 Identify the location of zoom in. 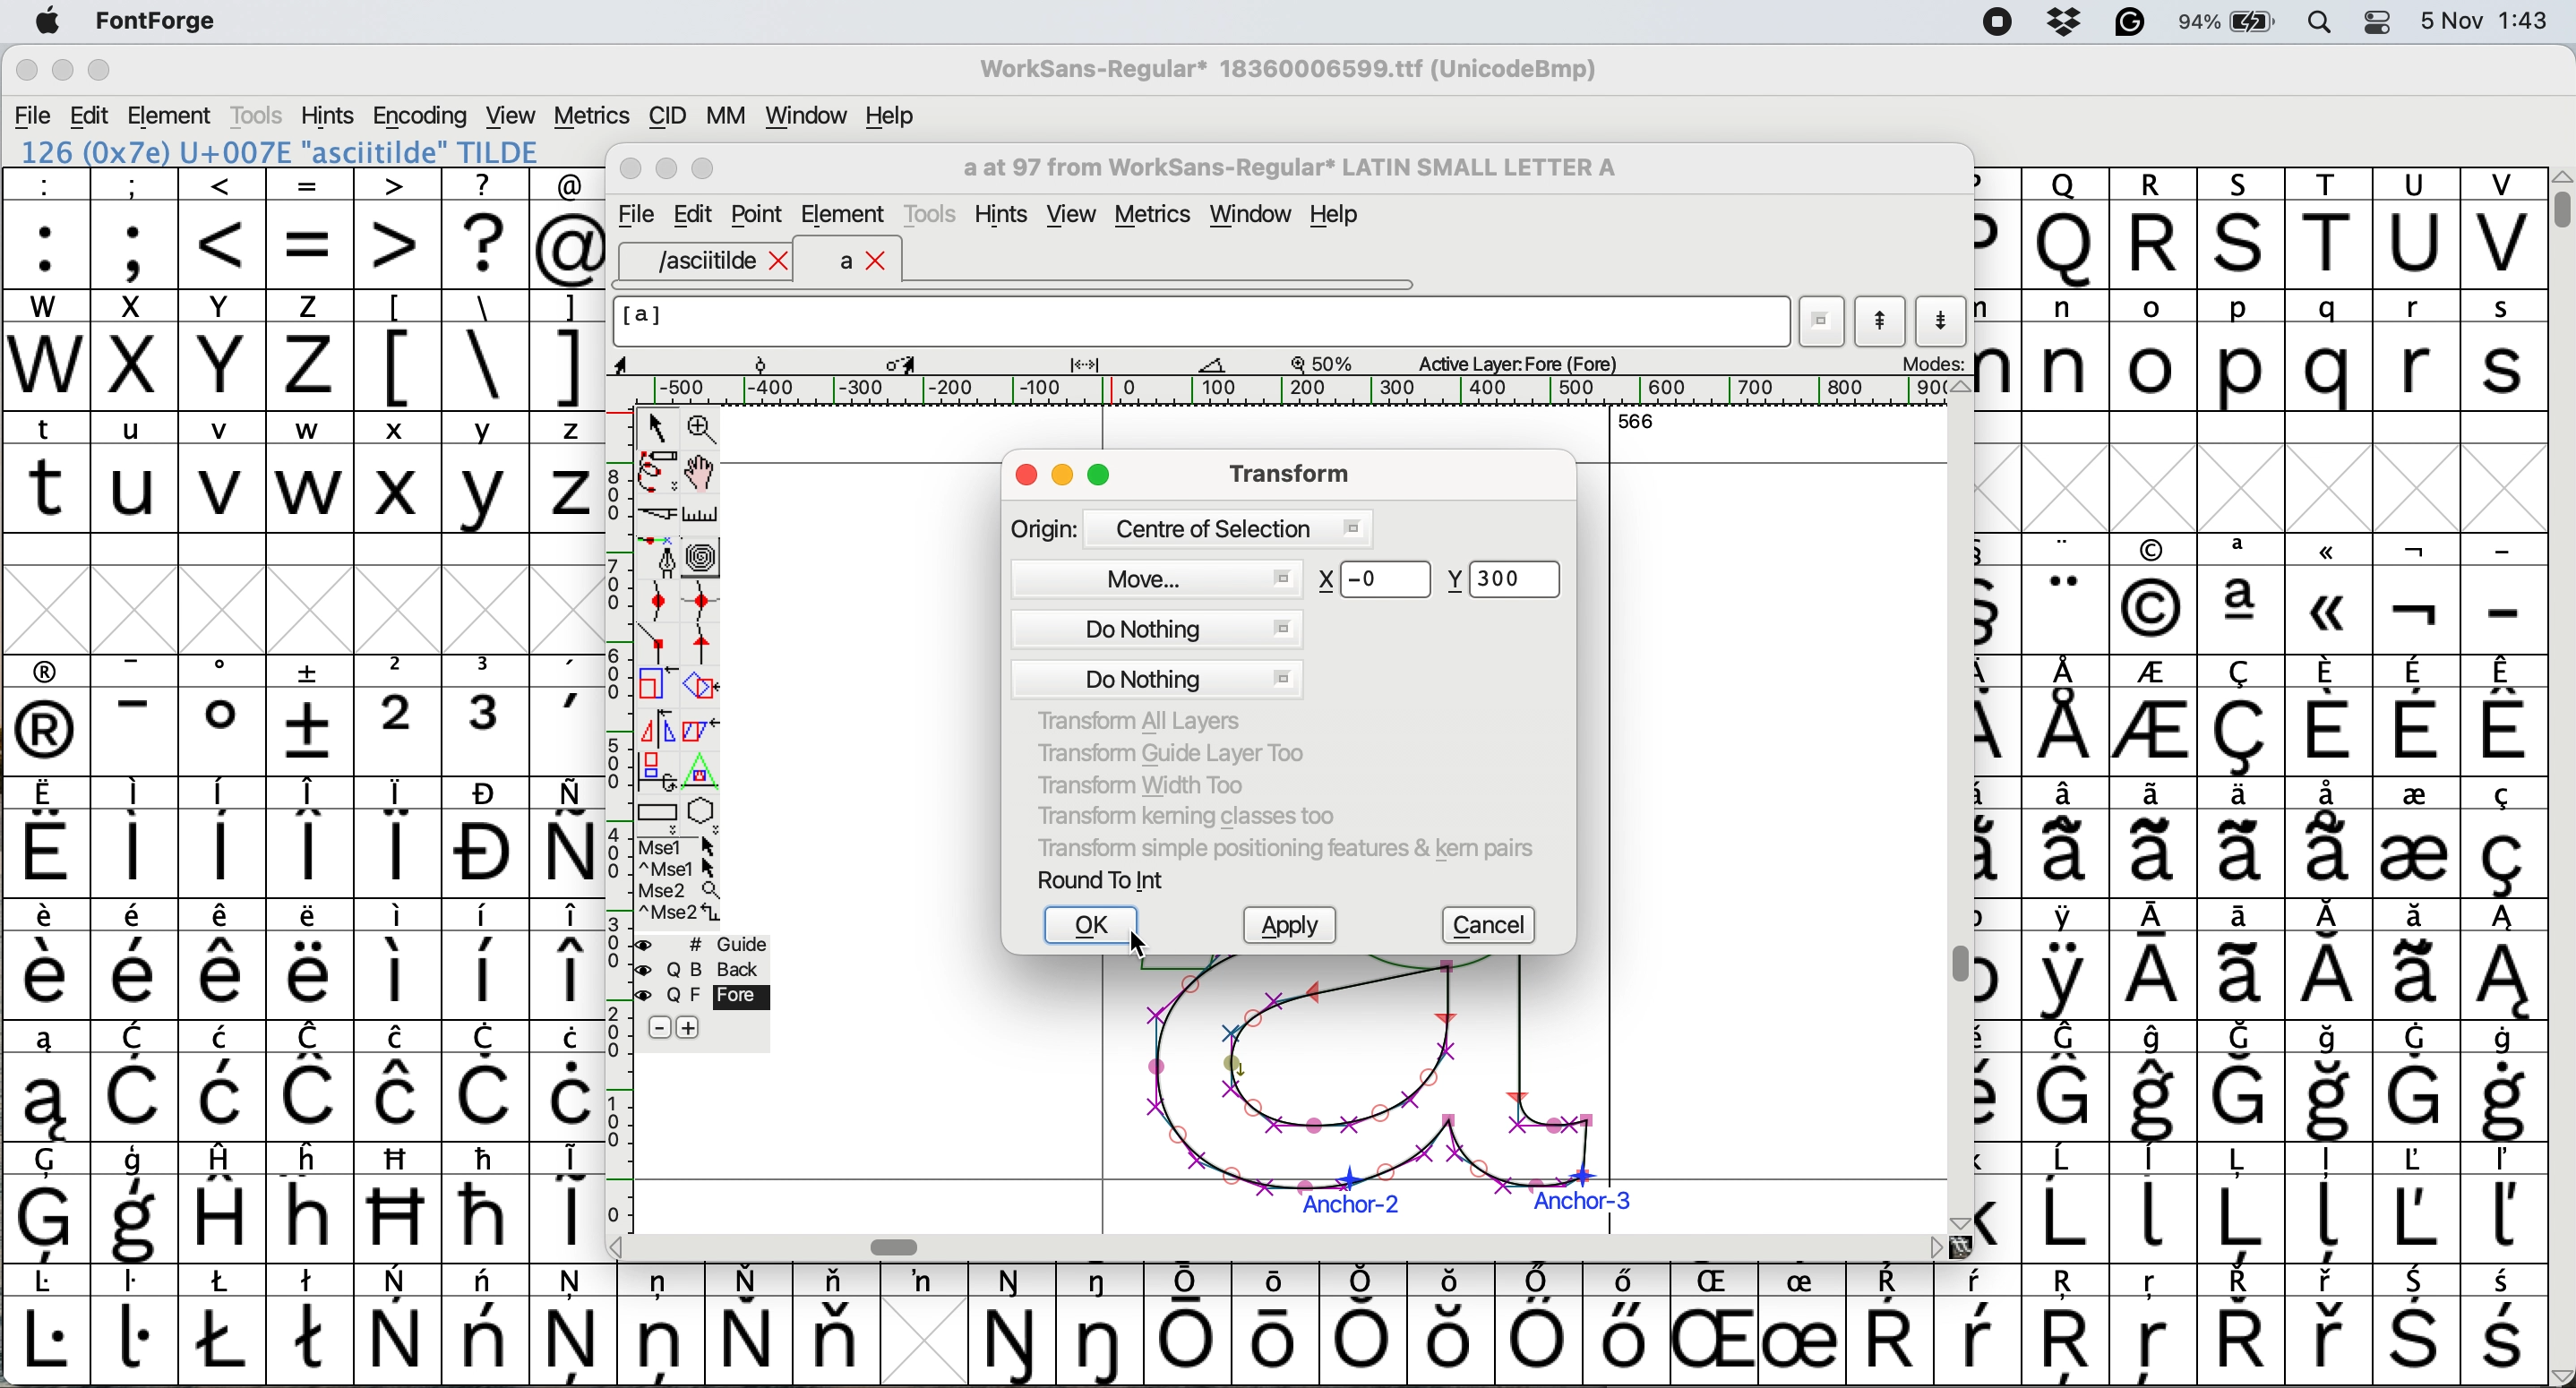
(706, 431).